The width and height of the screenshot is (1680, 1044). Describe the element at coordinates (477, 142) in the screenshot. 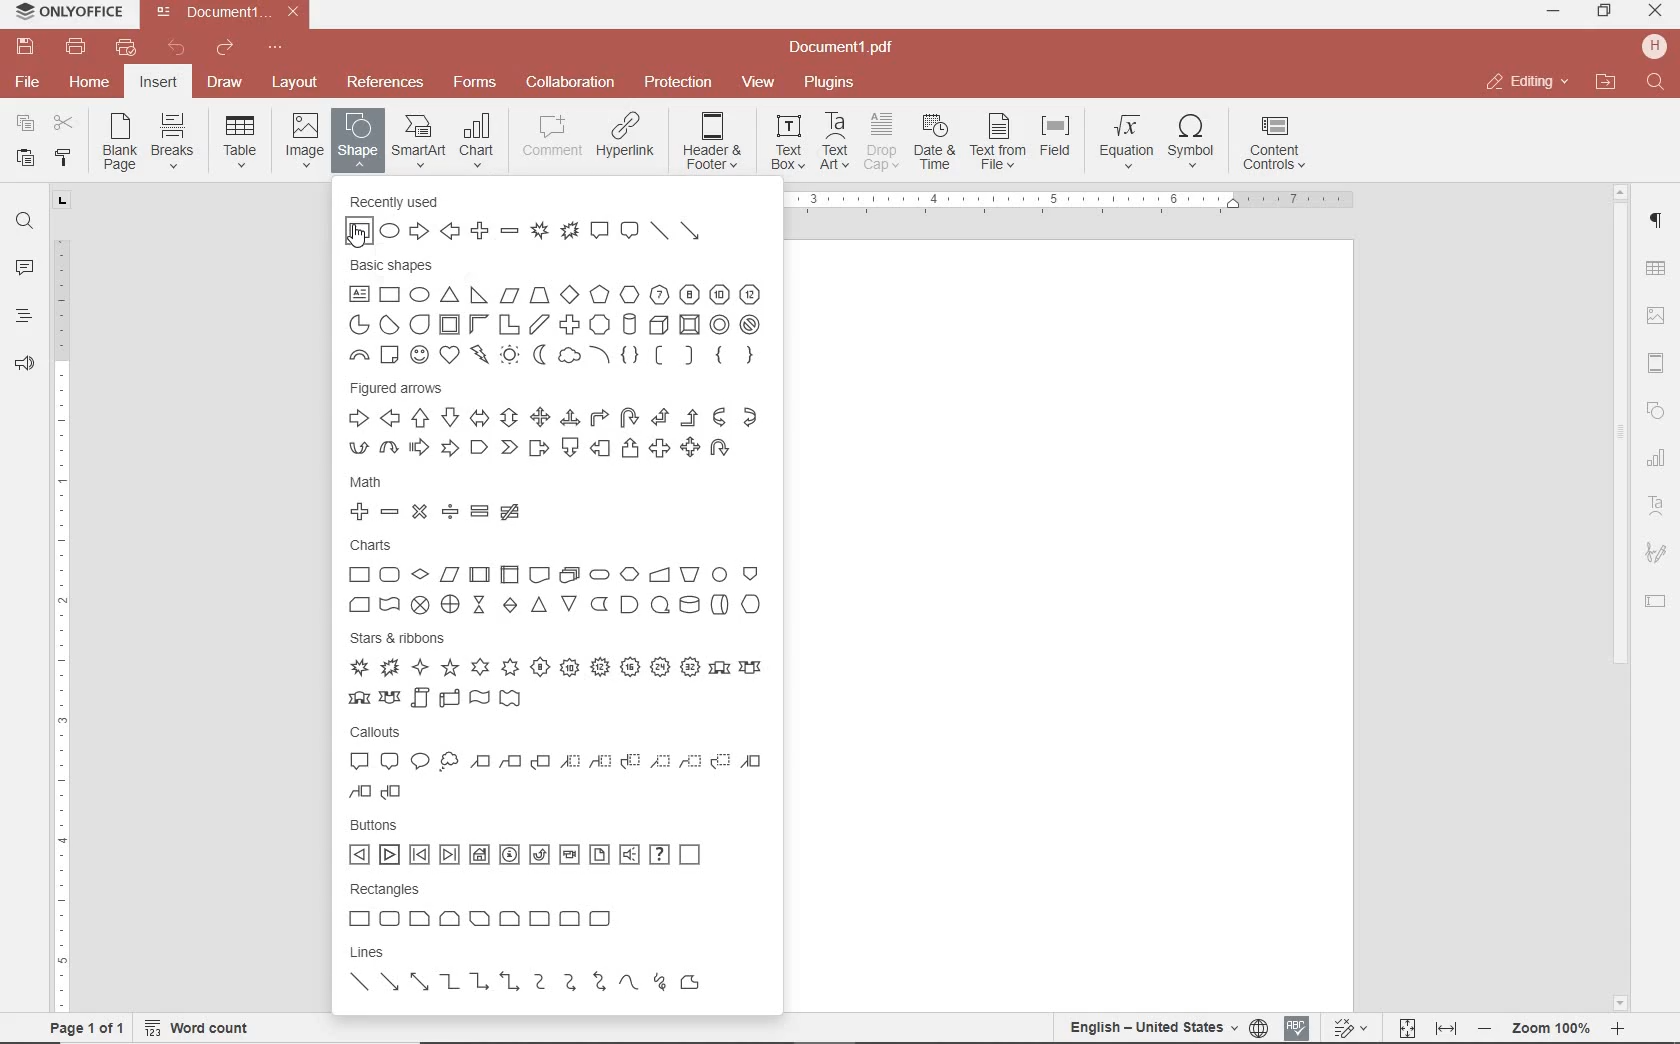

I see `INSERT CHAT` at that location.